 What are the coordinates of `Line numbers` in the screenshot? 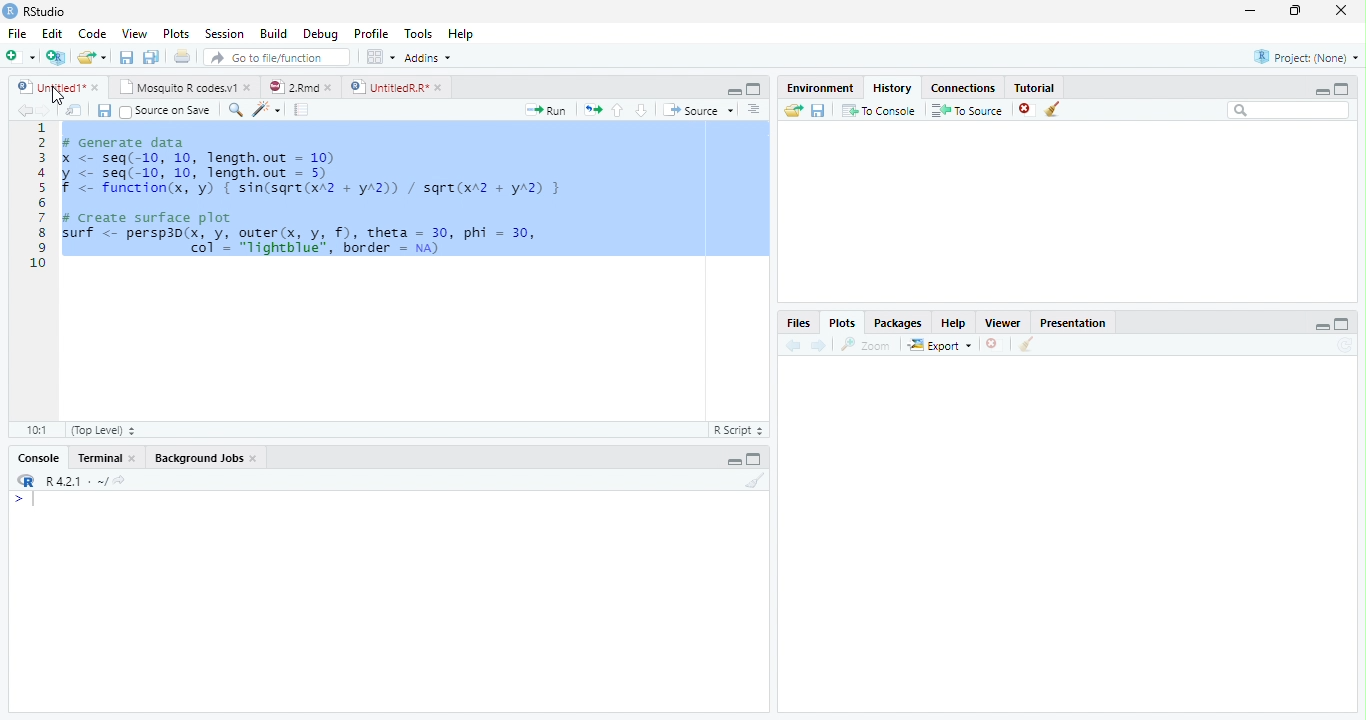 It's located at (38, 196).